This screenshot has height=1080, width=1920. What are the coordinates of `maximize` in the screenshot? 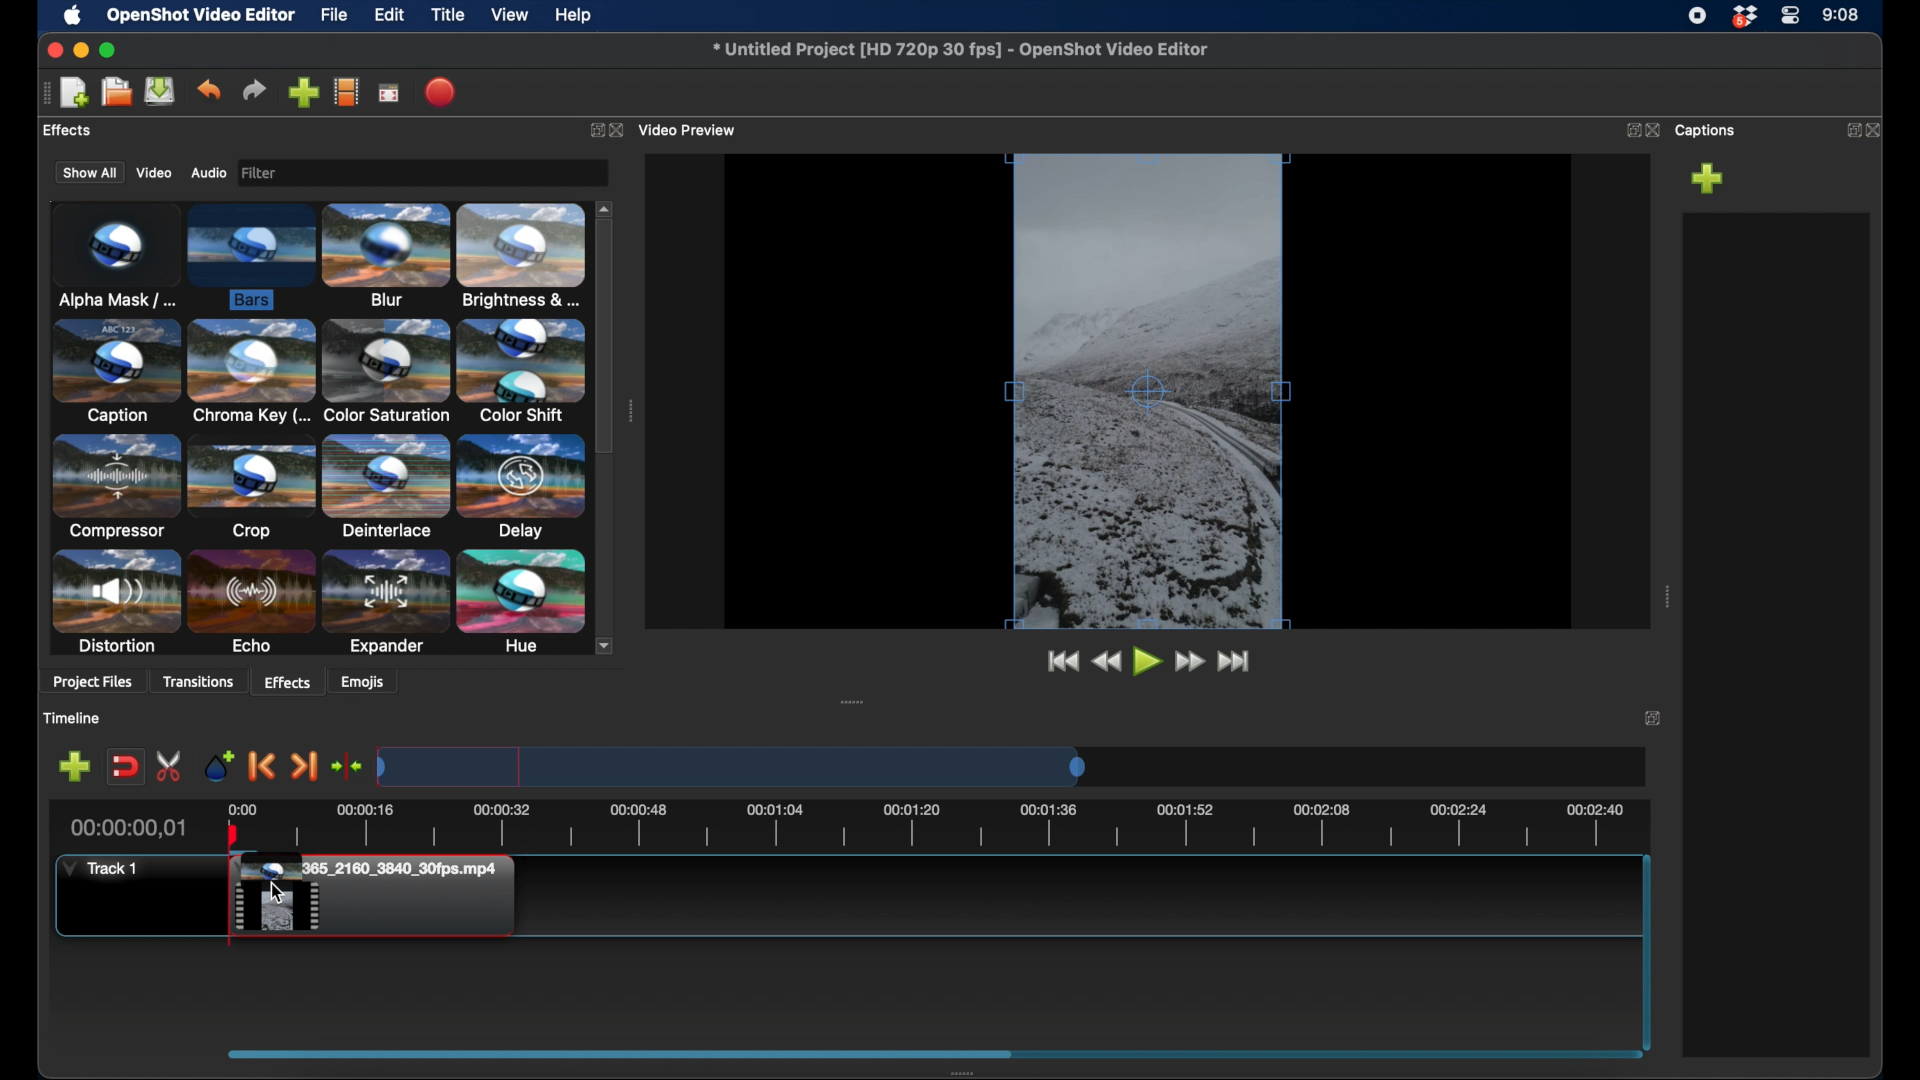 It's located at (110, 50).